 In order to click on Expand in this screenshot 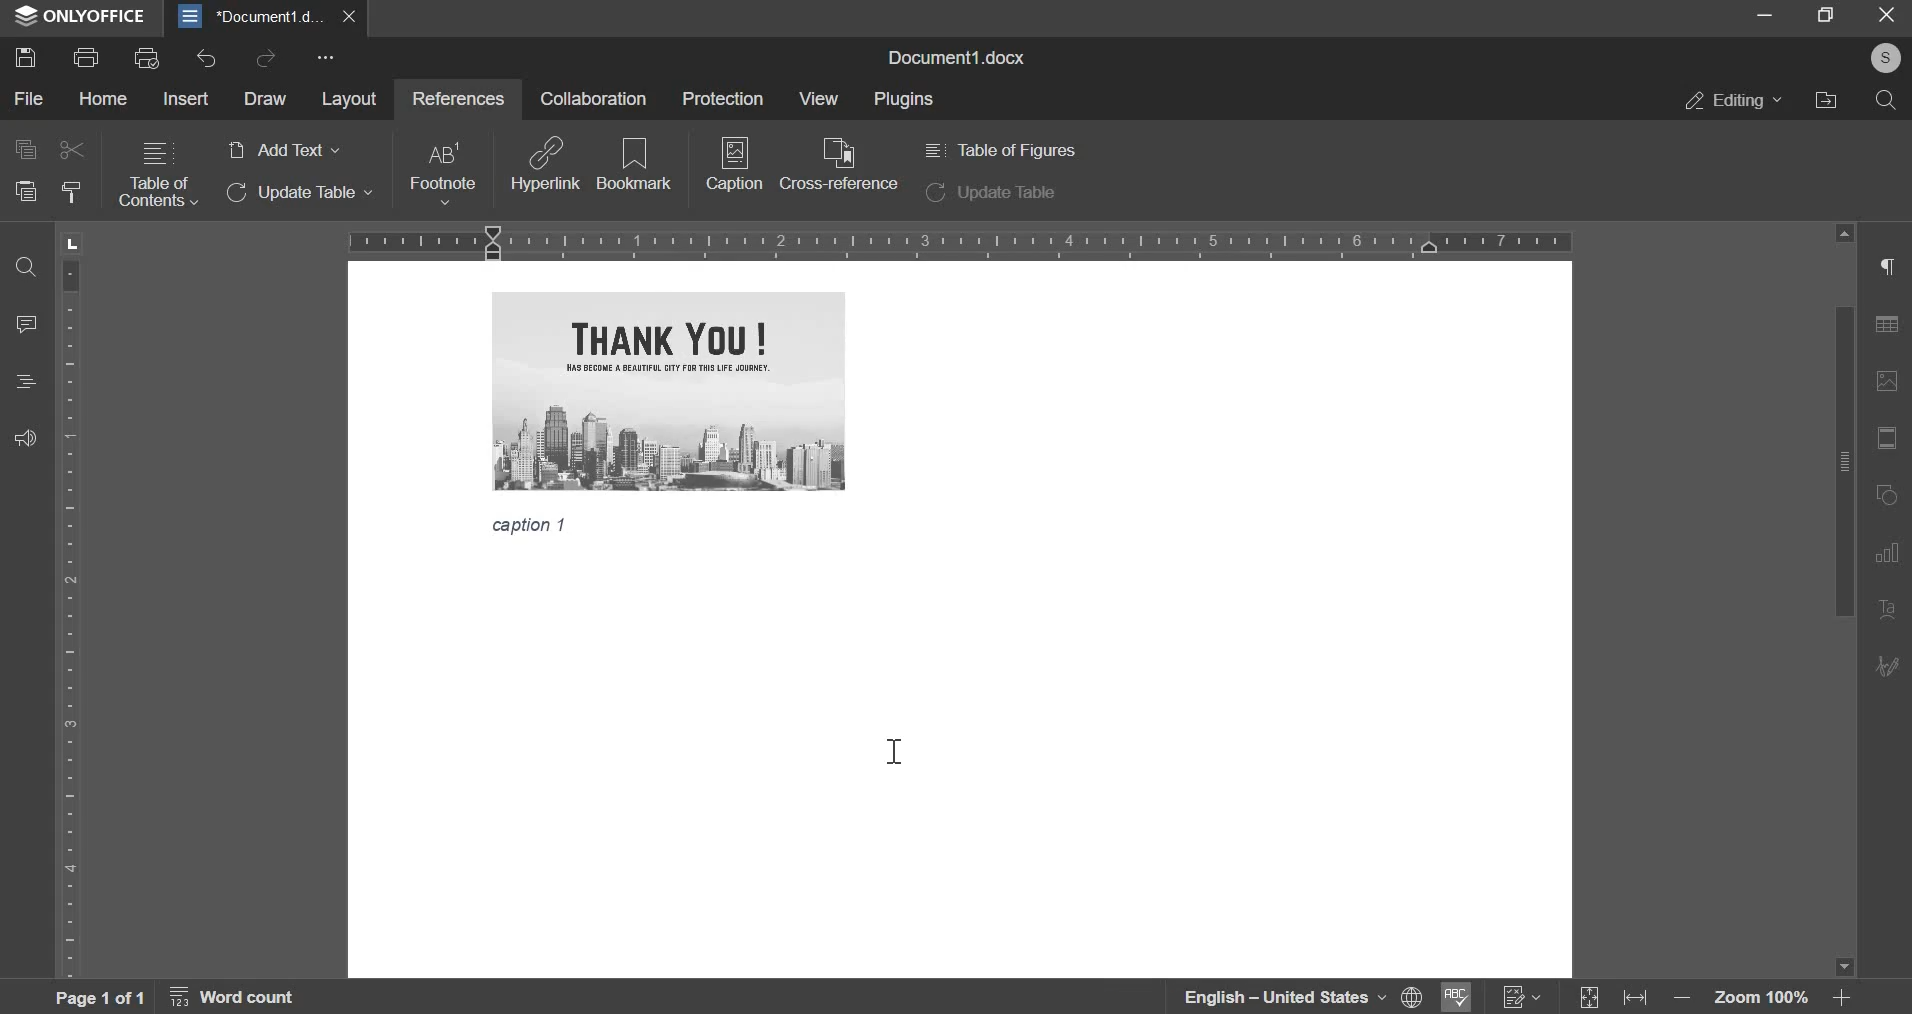, I will do `click(1591, 999)`.